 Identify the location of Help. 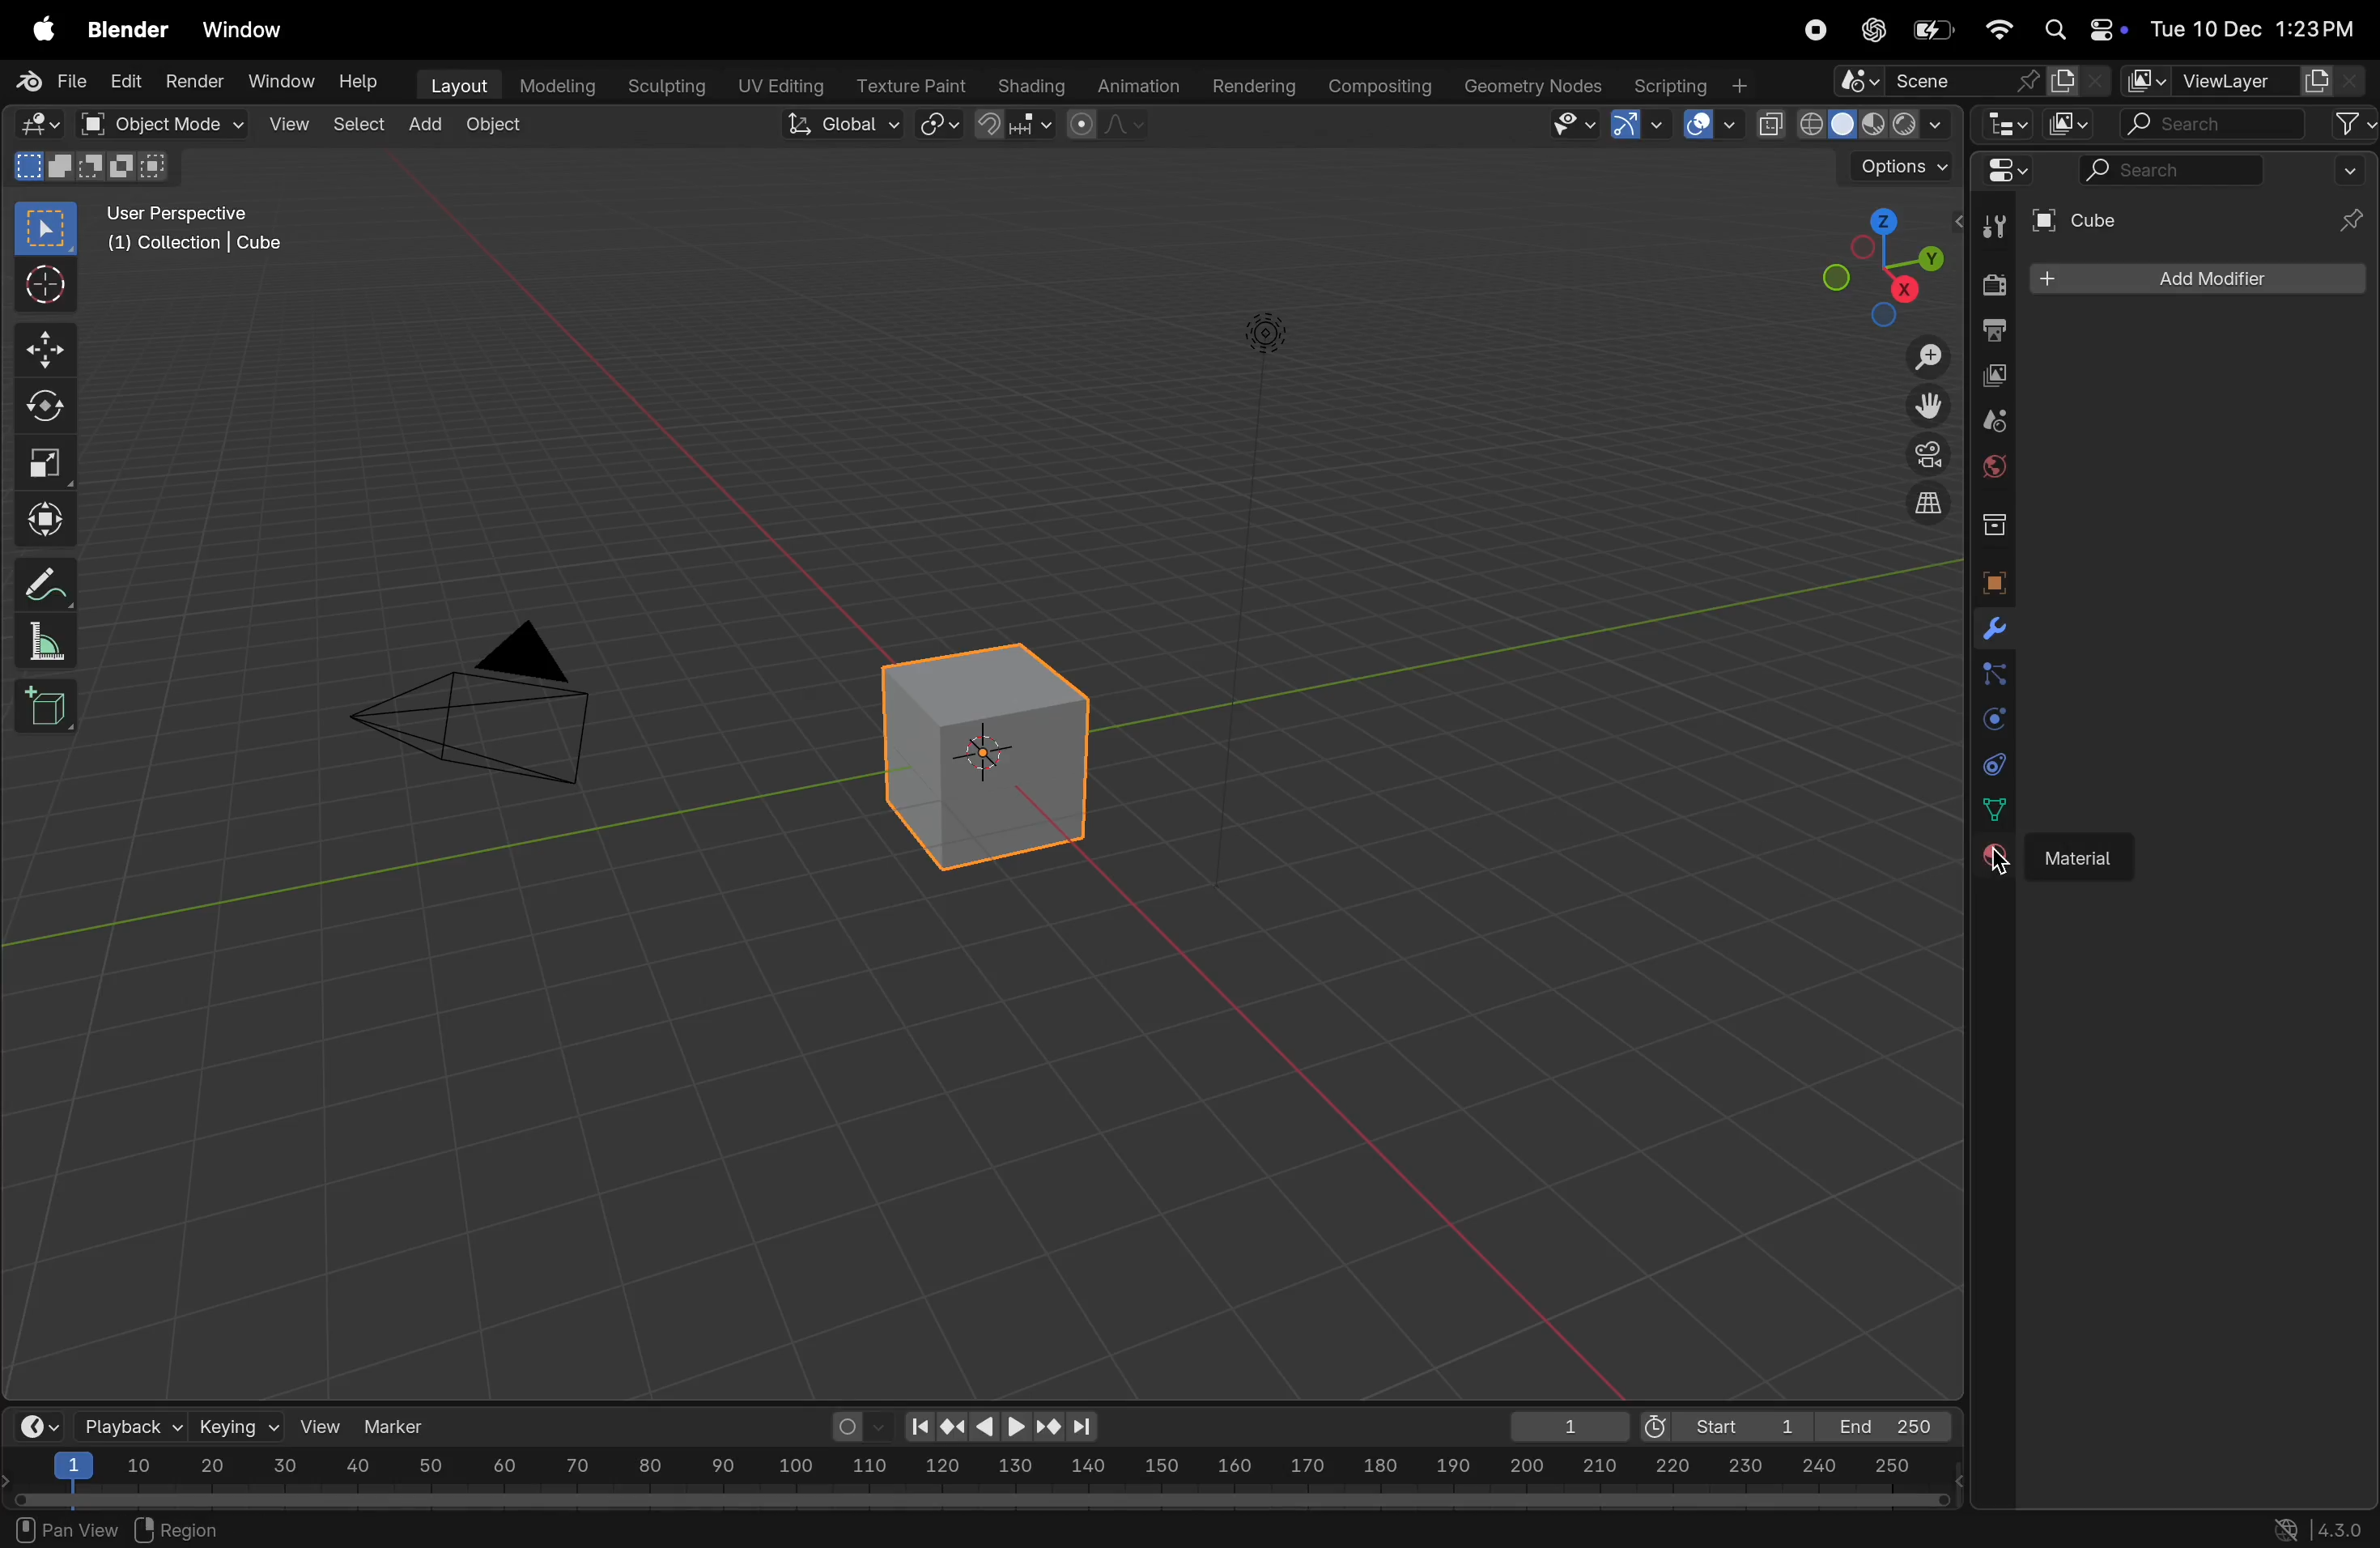
(363, 83).